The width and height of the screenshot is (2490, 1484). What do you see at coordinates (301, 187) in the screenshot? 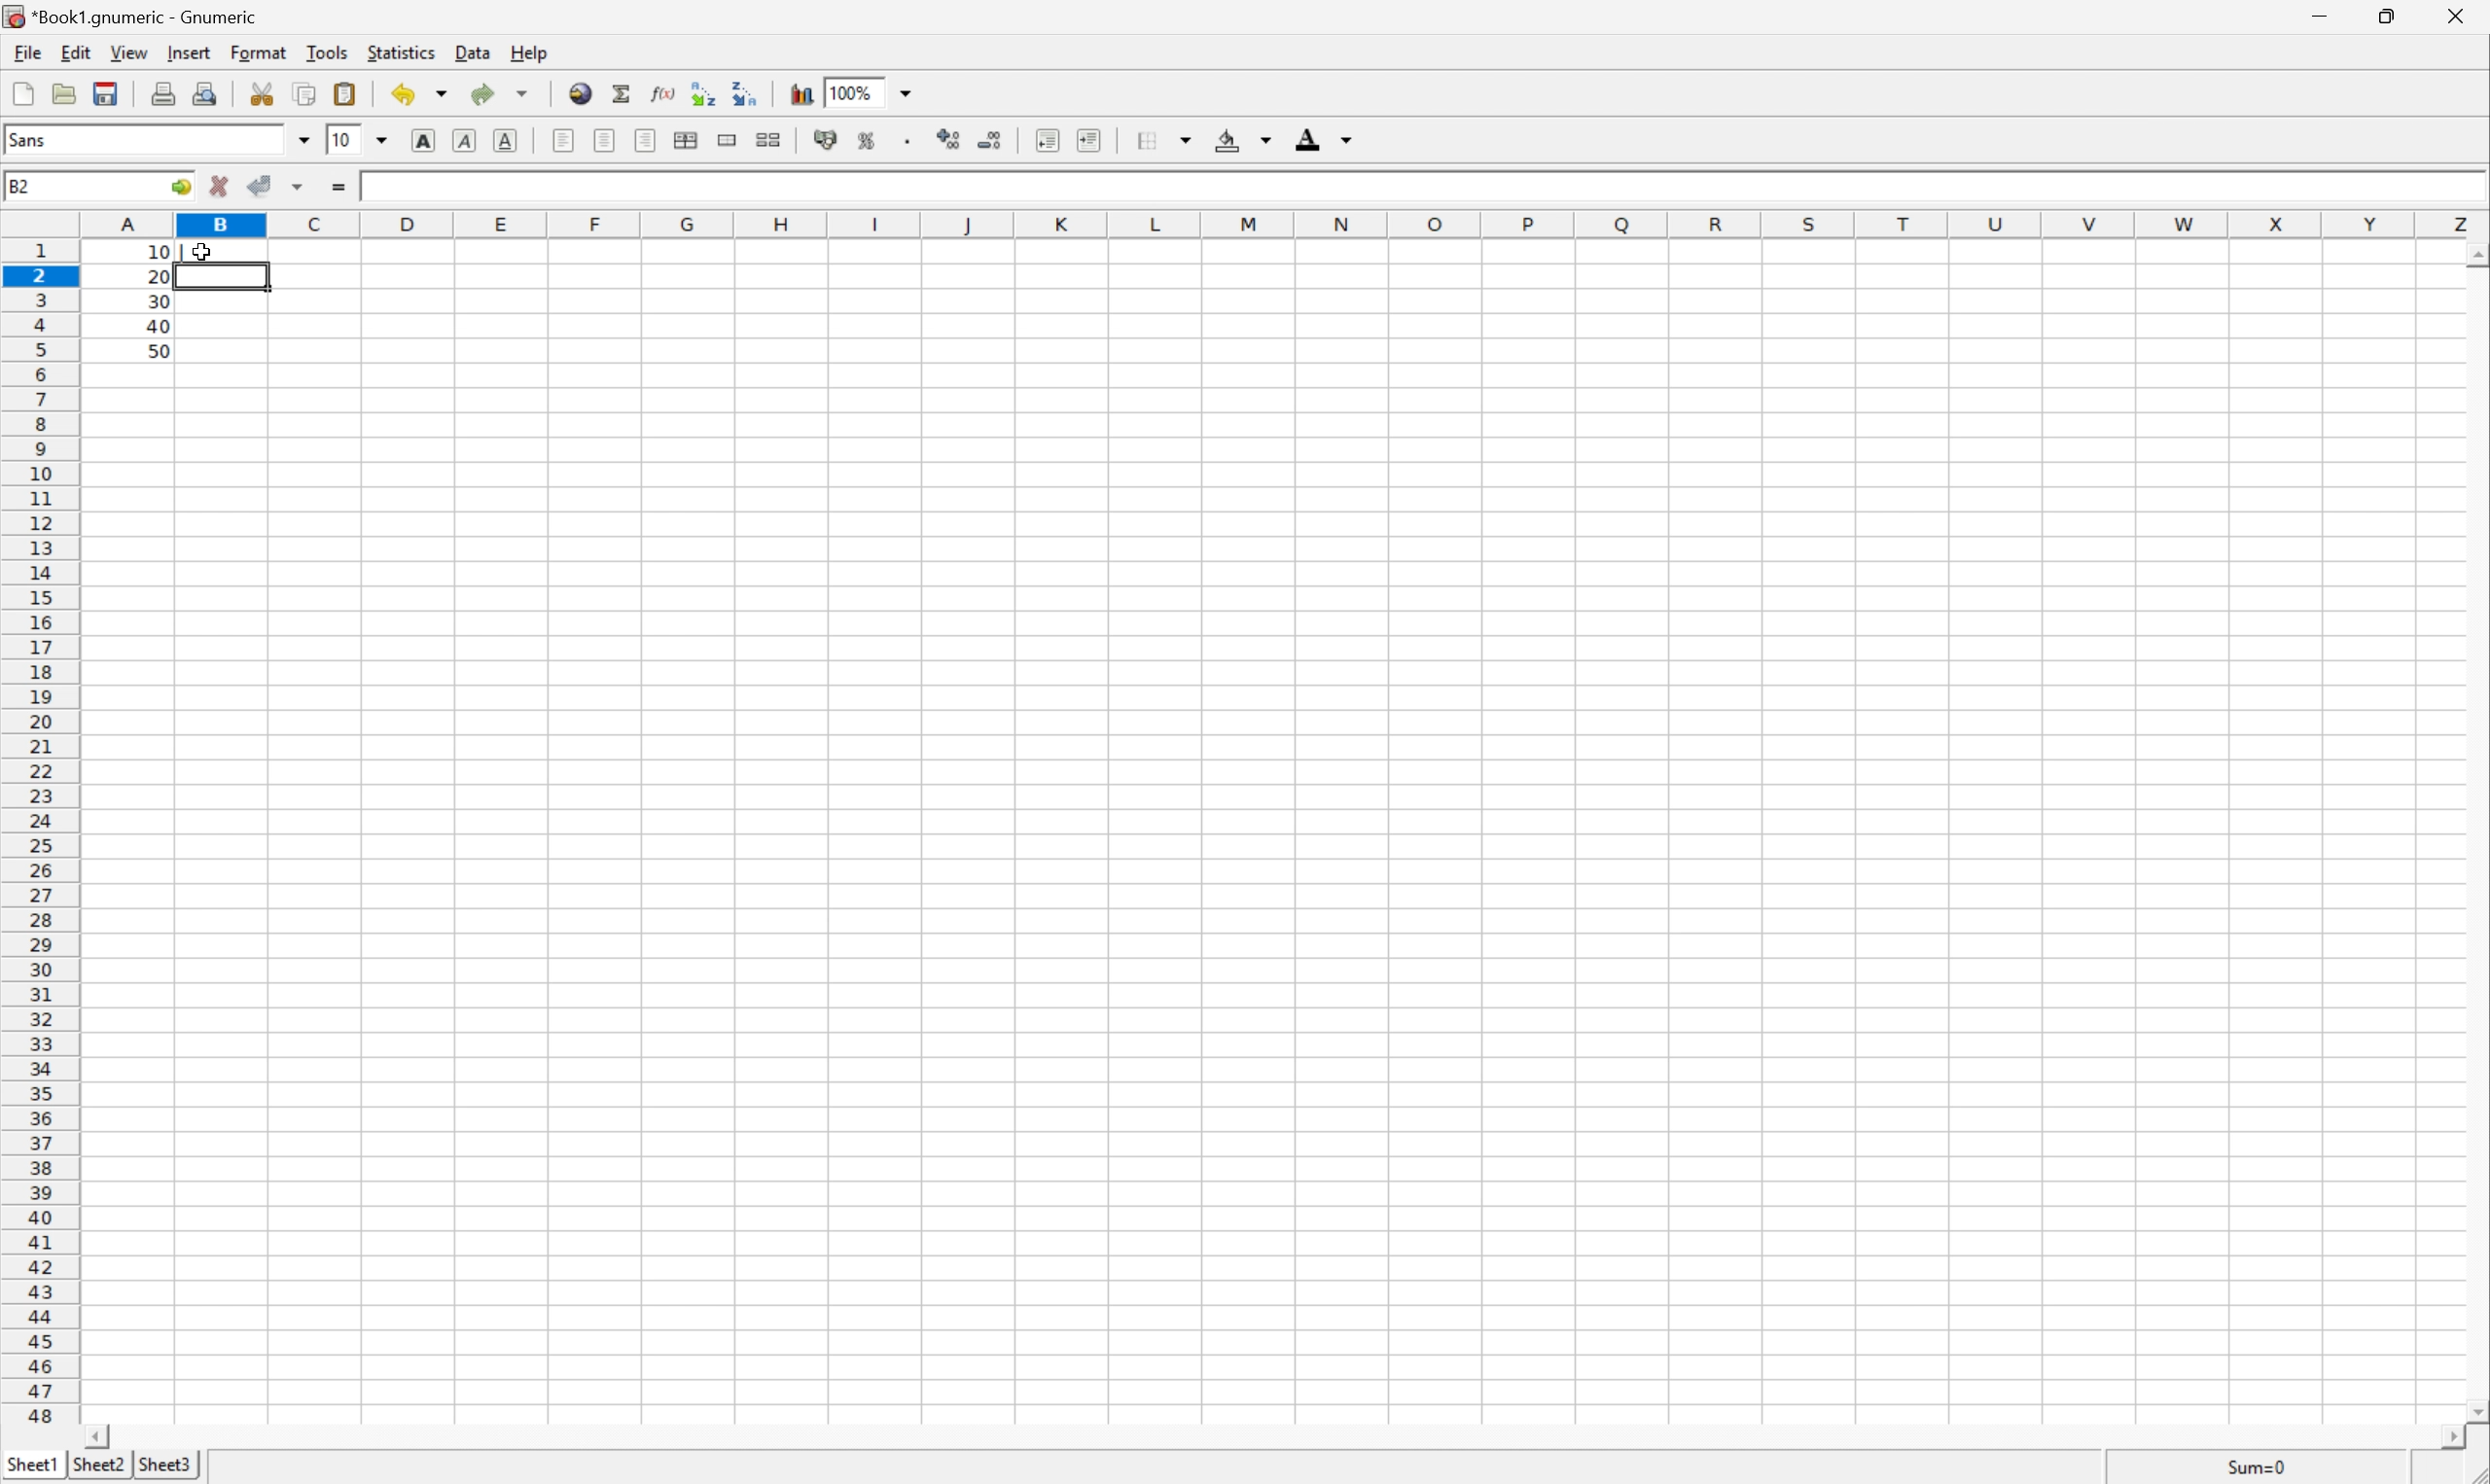
I see `Accept changes in multiple cells` at bounding box center [301, 187].